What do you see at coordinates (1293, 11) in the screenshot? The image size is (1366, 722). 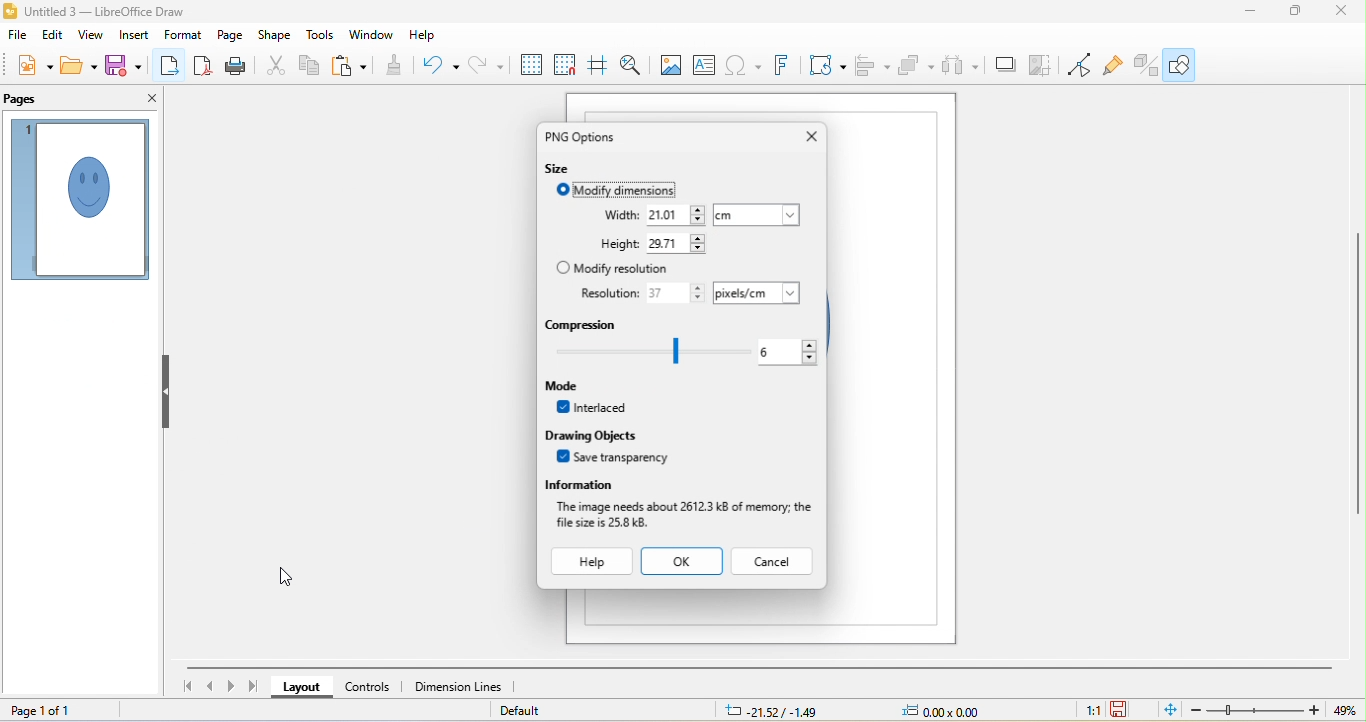 I see `maximize` at bounding box center [1293, 11].